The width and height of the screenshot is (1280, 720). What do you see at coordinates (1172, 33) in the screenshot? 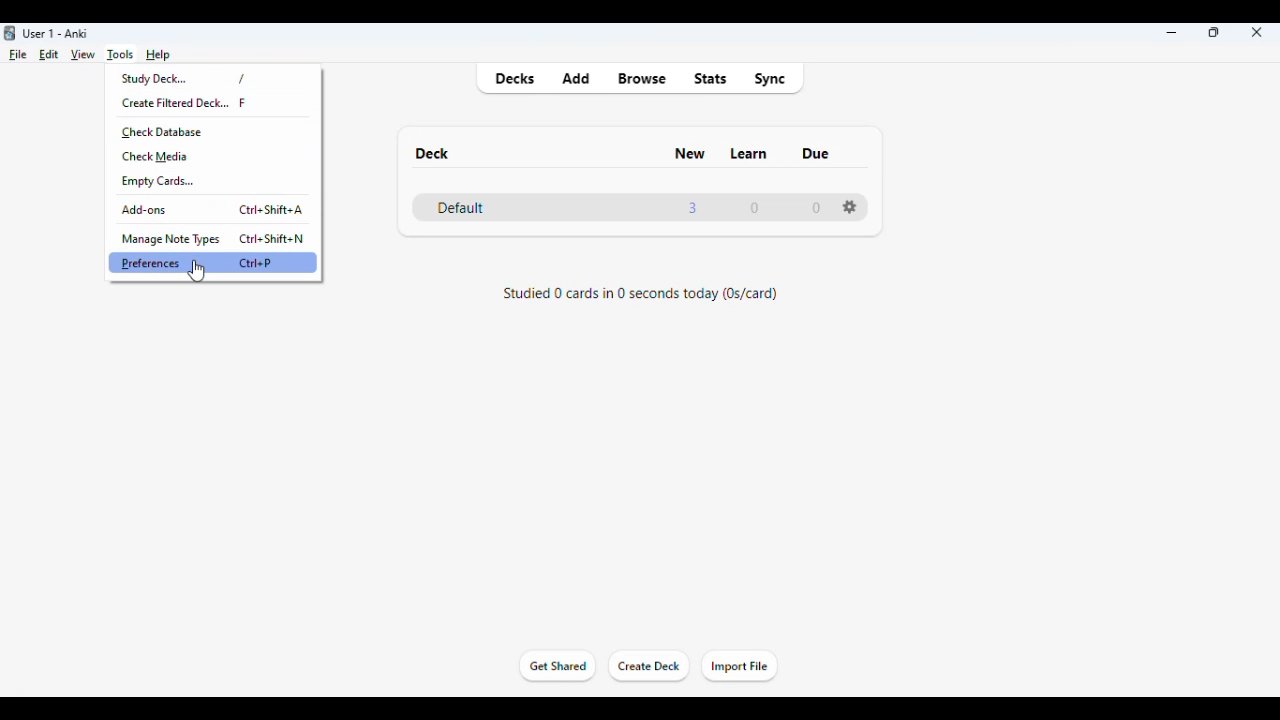
I see `minimize` at bounding box center [1172, 33].